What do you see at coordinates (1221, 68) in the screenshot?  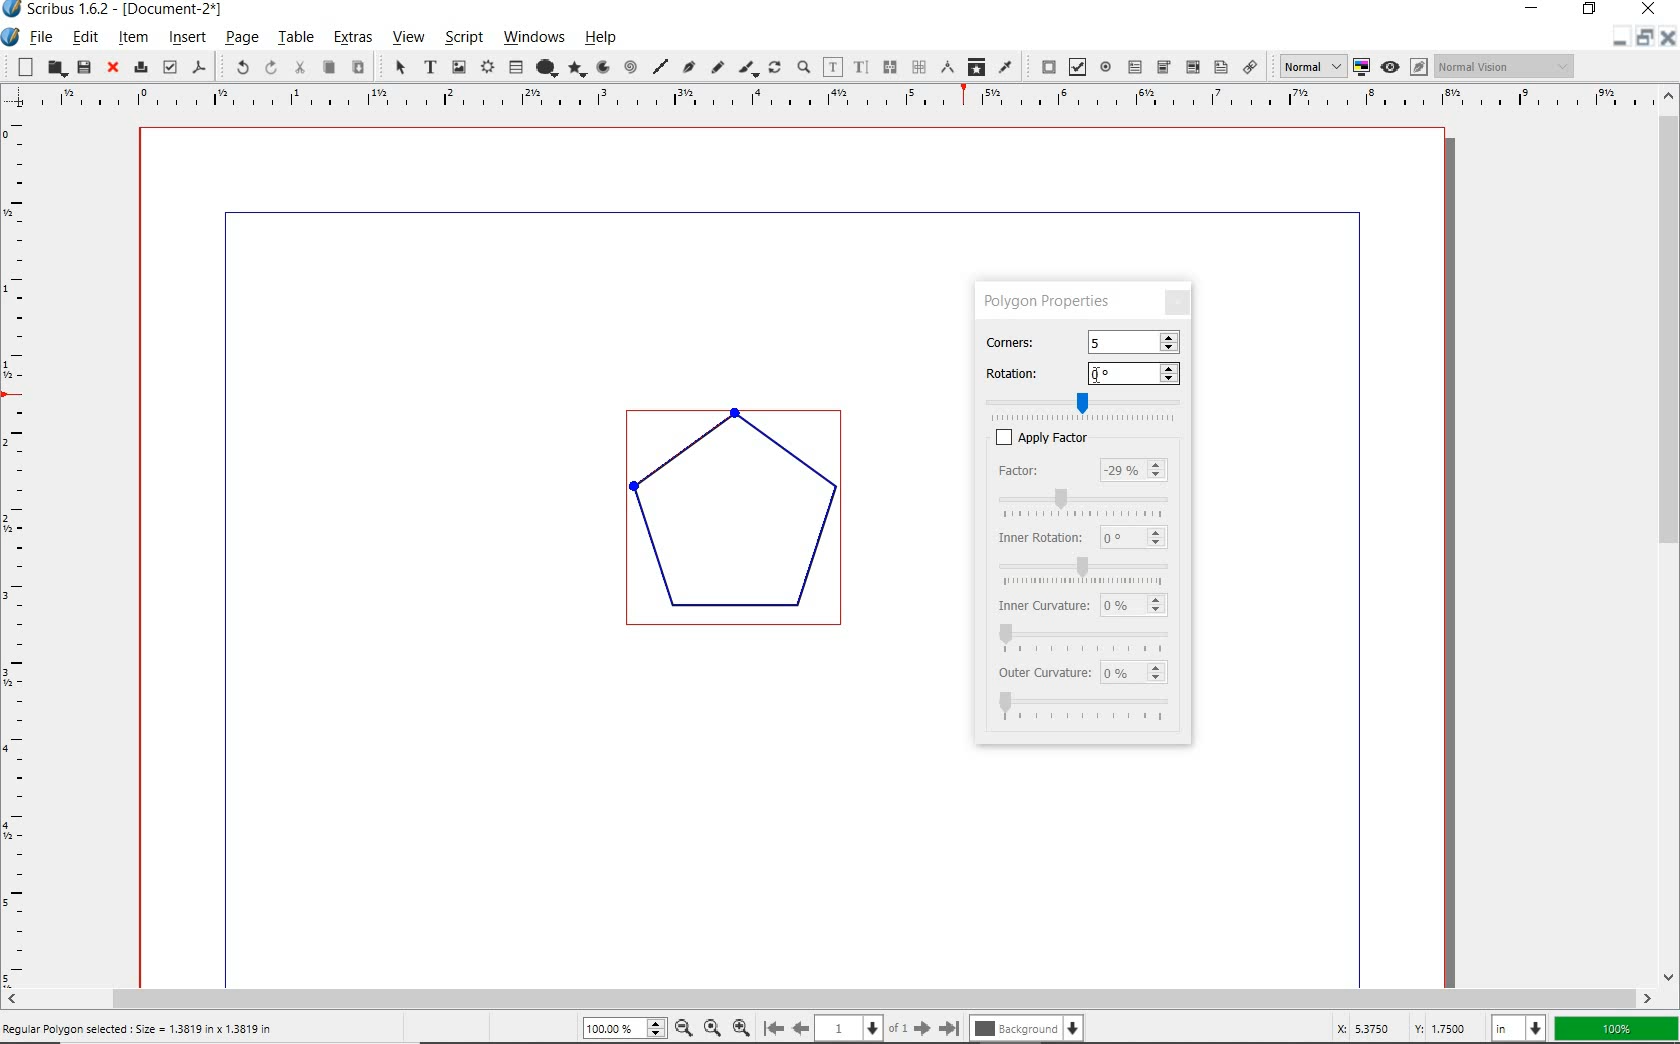 I see `pdf list box` at bounding box center [1221, 68].